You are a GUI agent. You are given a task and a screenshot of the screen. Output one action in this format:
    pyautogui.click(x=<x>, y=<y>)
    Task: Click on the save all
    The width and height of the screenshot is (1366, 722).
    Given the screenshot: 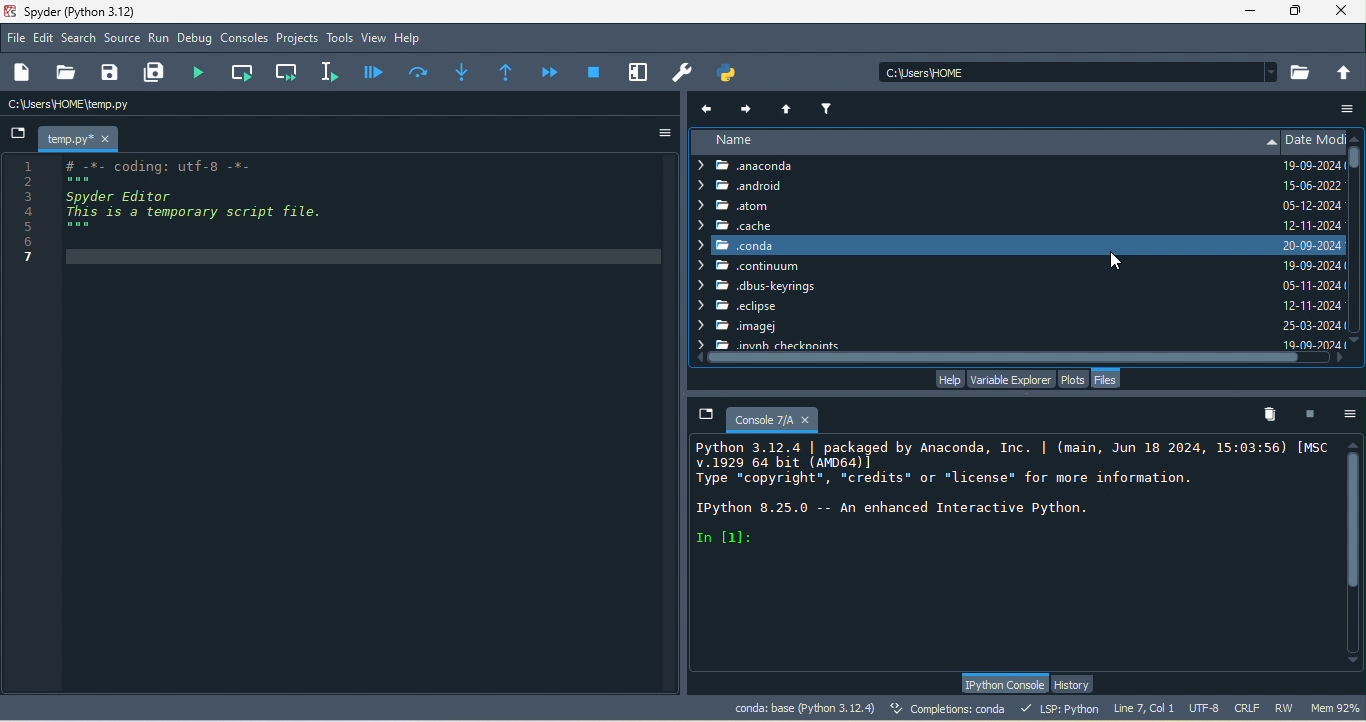 What is the action you would take?
    pyautogui.click(x=158, y=73)
    